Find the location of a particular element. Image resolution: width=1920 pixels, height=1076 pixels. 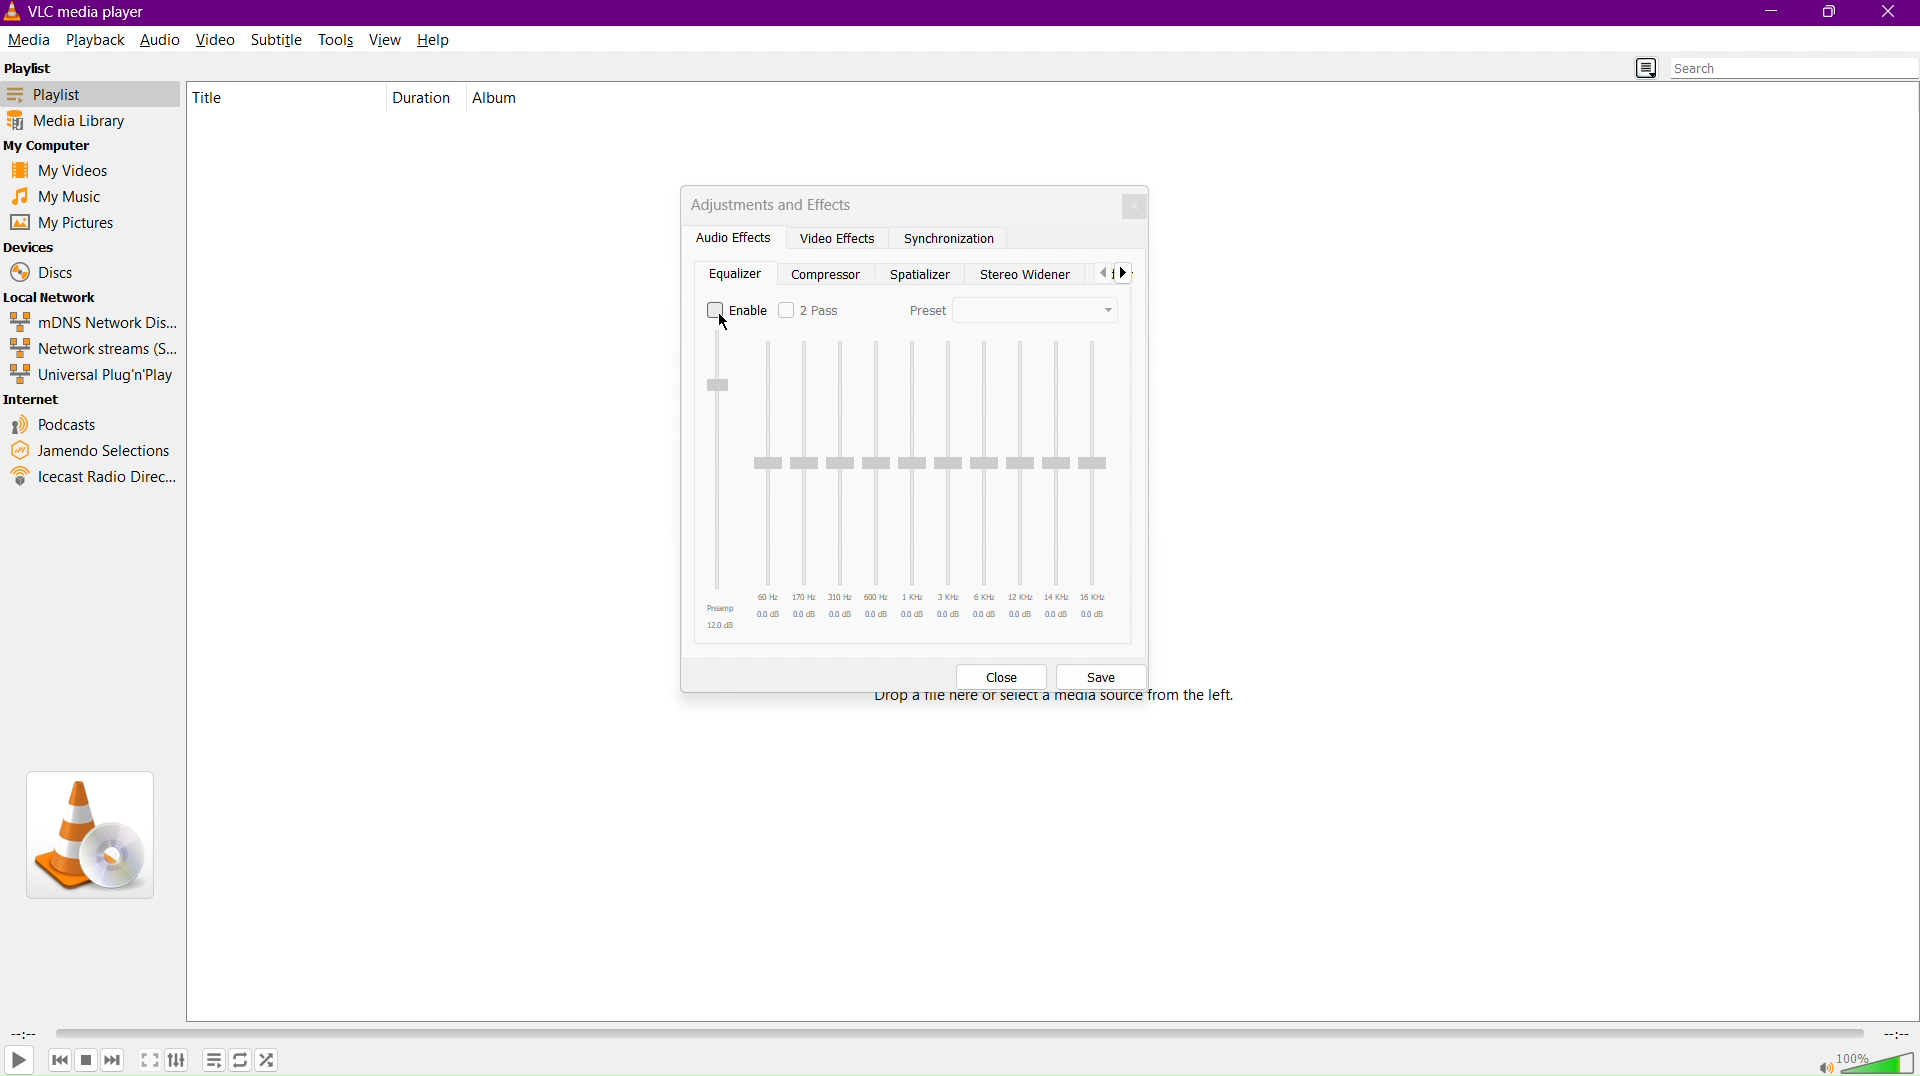

Adjustments and Effects is located at coordinates (779, 202).